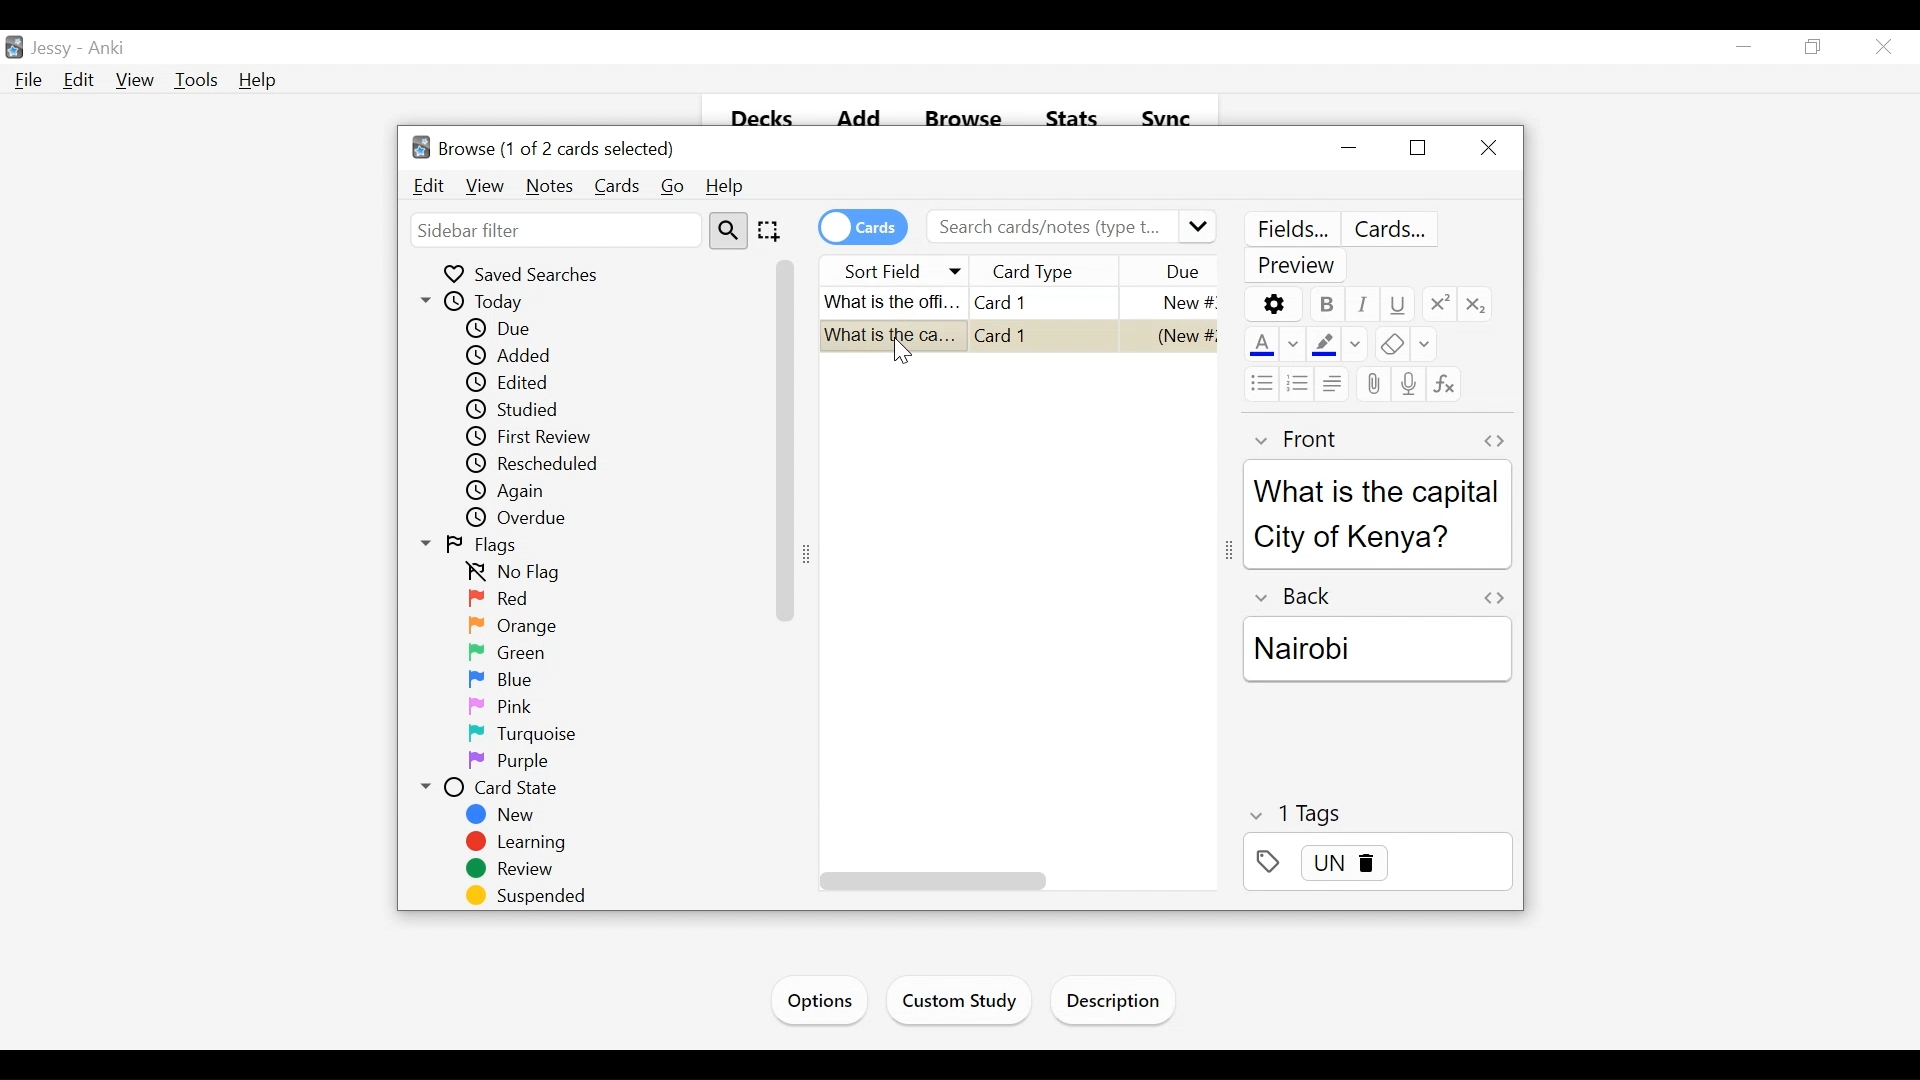 Image resolution: width=1920 pixels, height=1080 pixels. What do you see at coordinates (554, 230) in the screenshot?
I see `Sidebar Filter` at bounding box center [554, 230].